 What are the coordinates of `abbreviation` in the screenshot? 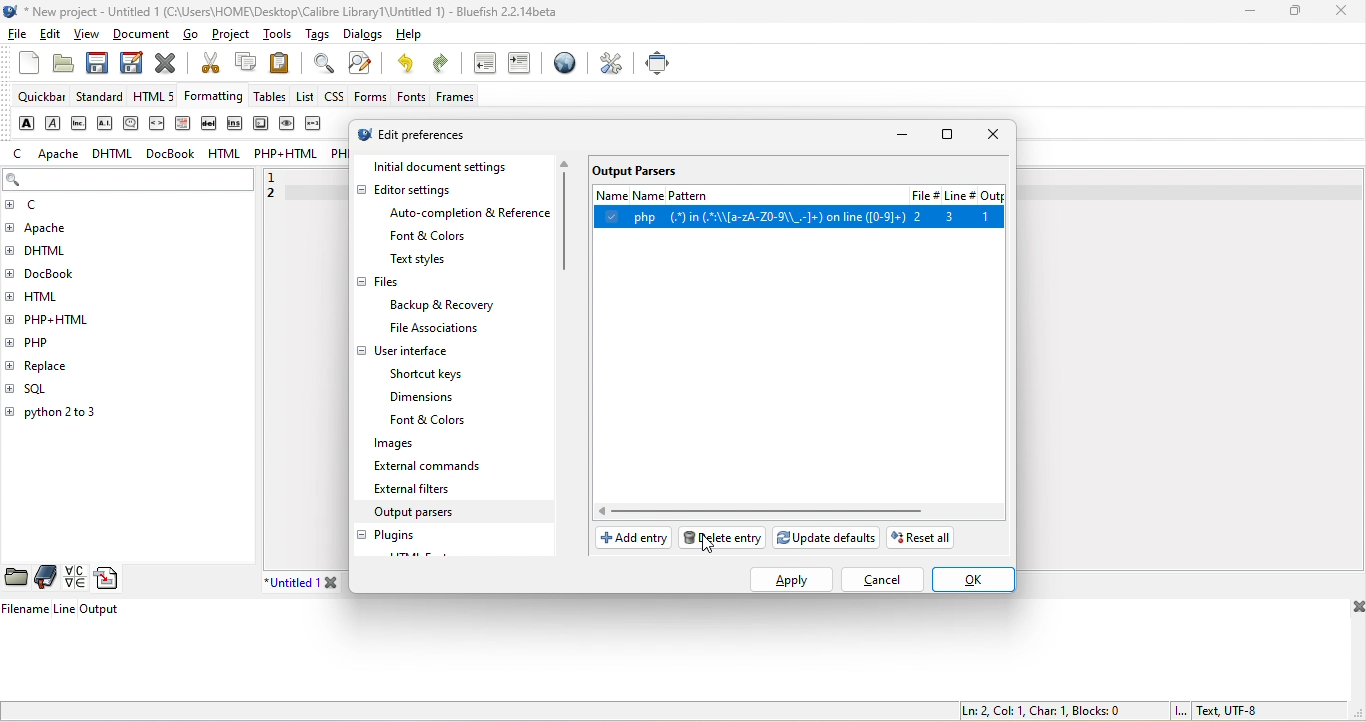 It's located at (81, 122).